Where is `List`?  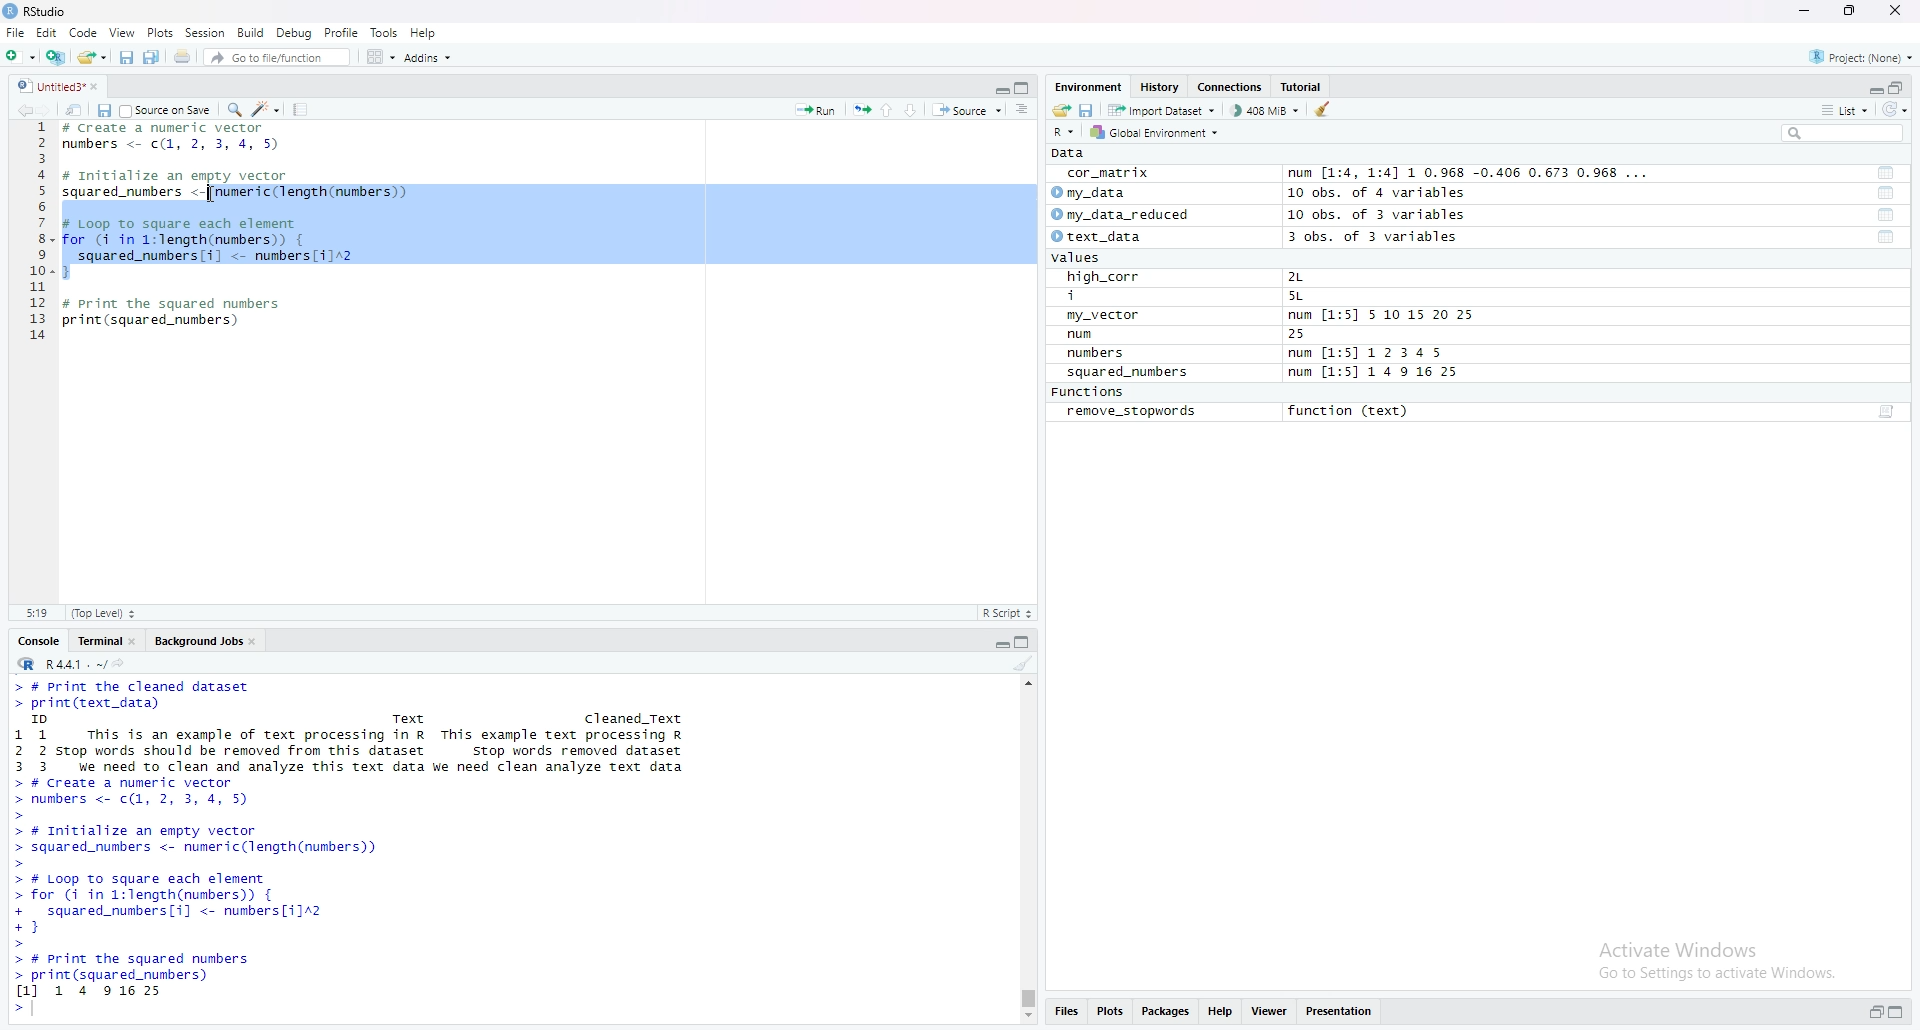
List is located at coordinates (1845, 109).